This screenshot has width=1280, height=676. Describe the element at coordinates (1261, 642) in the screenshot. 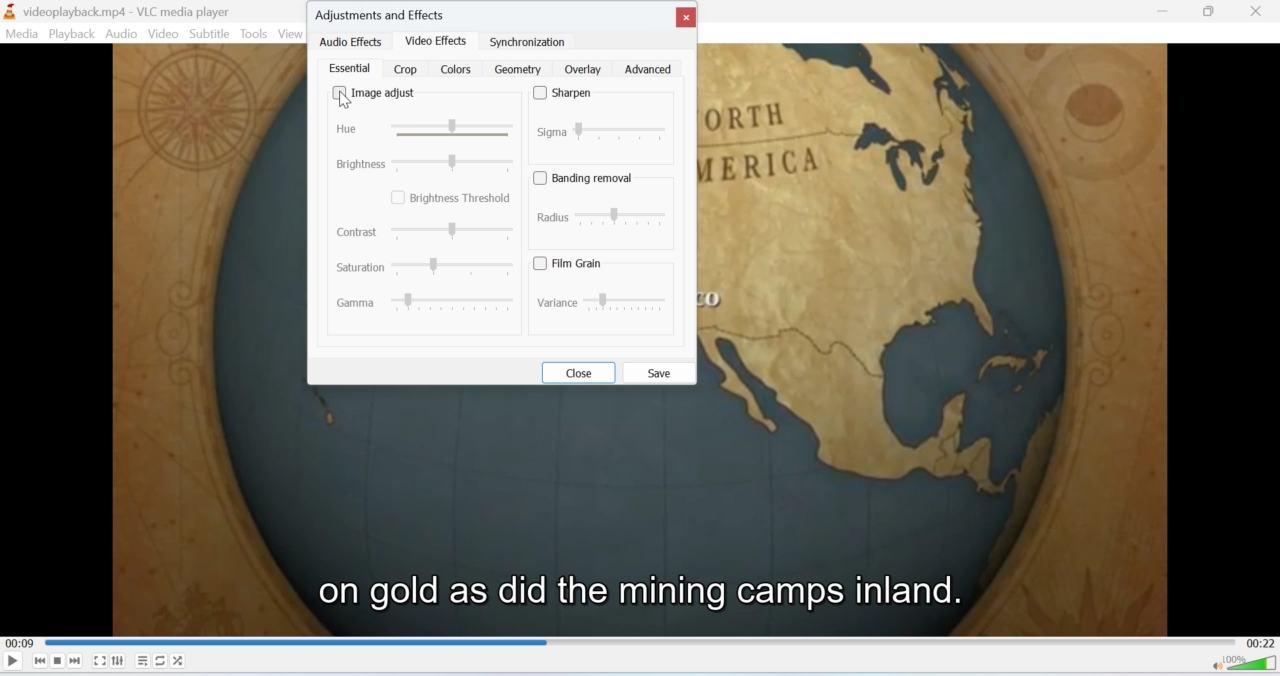

I see `00:22` at that location.